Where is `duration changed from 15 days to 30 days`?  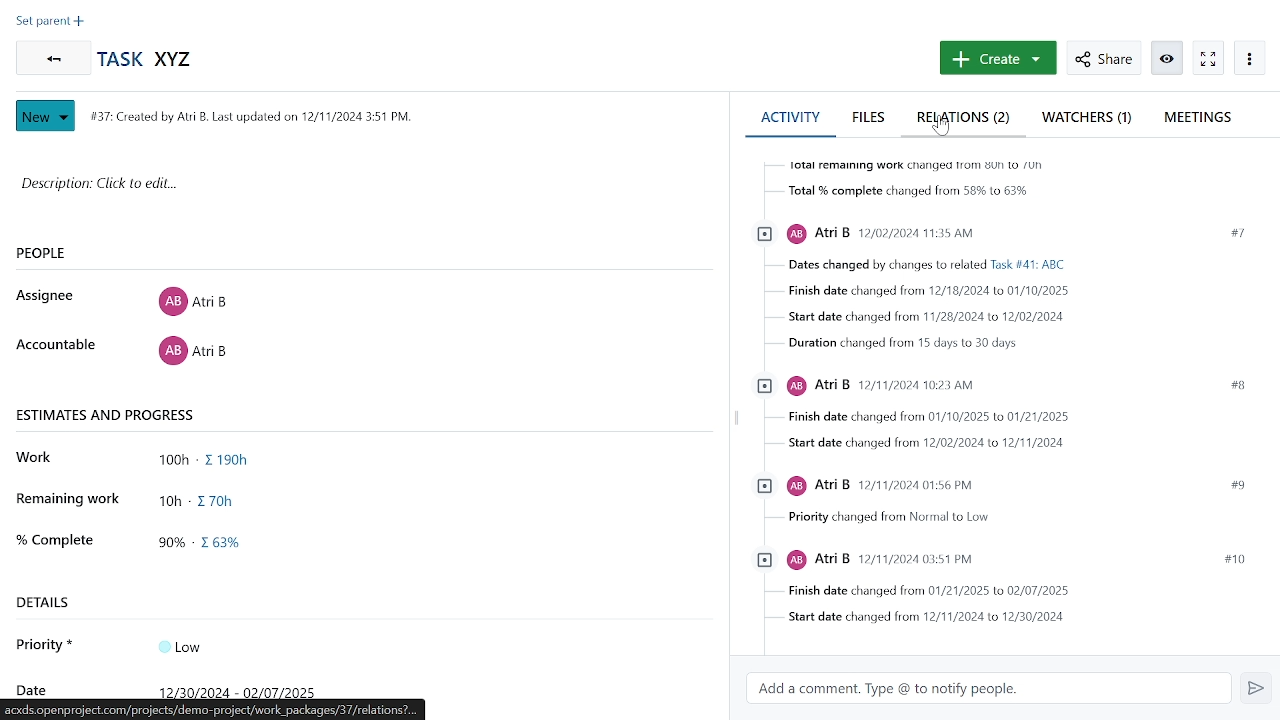
duration changed from 15 days to 30 days is located at coordinates (894, 344).